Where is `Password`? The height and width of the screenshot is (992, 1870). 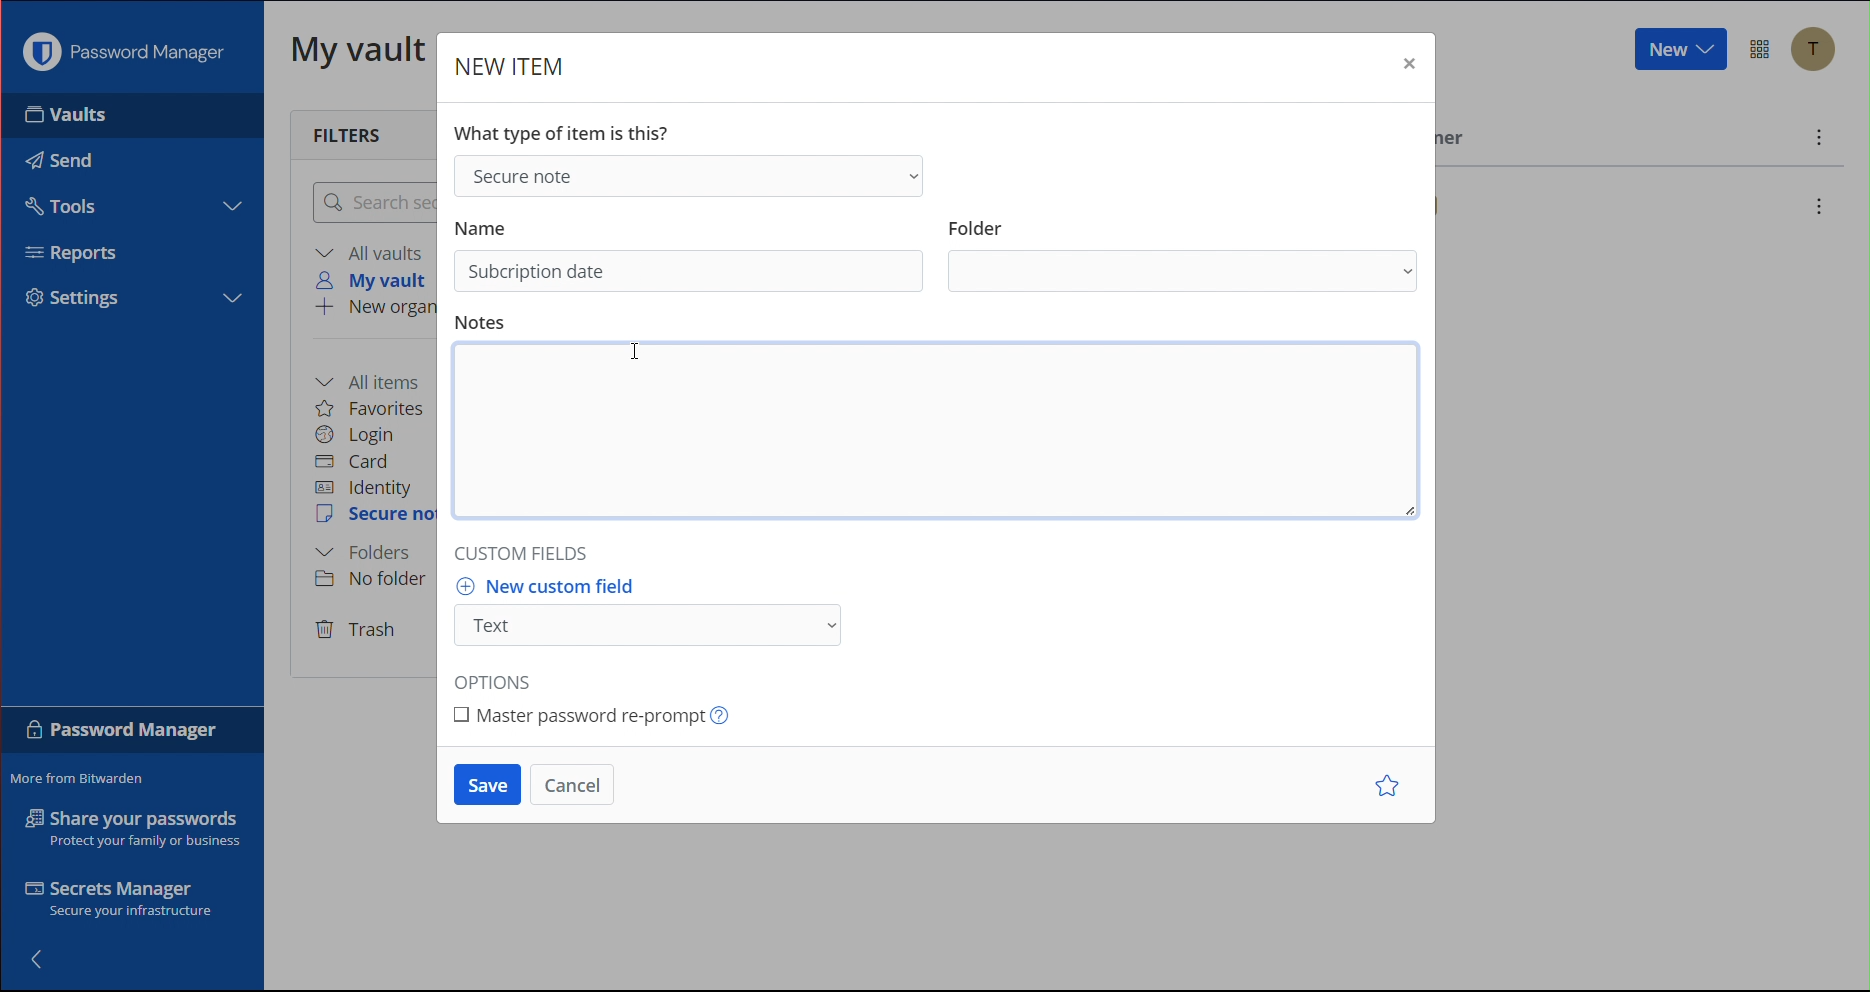 Password is located at coordinates (123, 734).